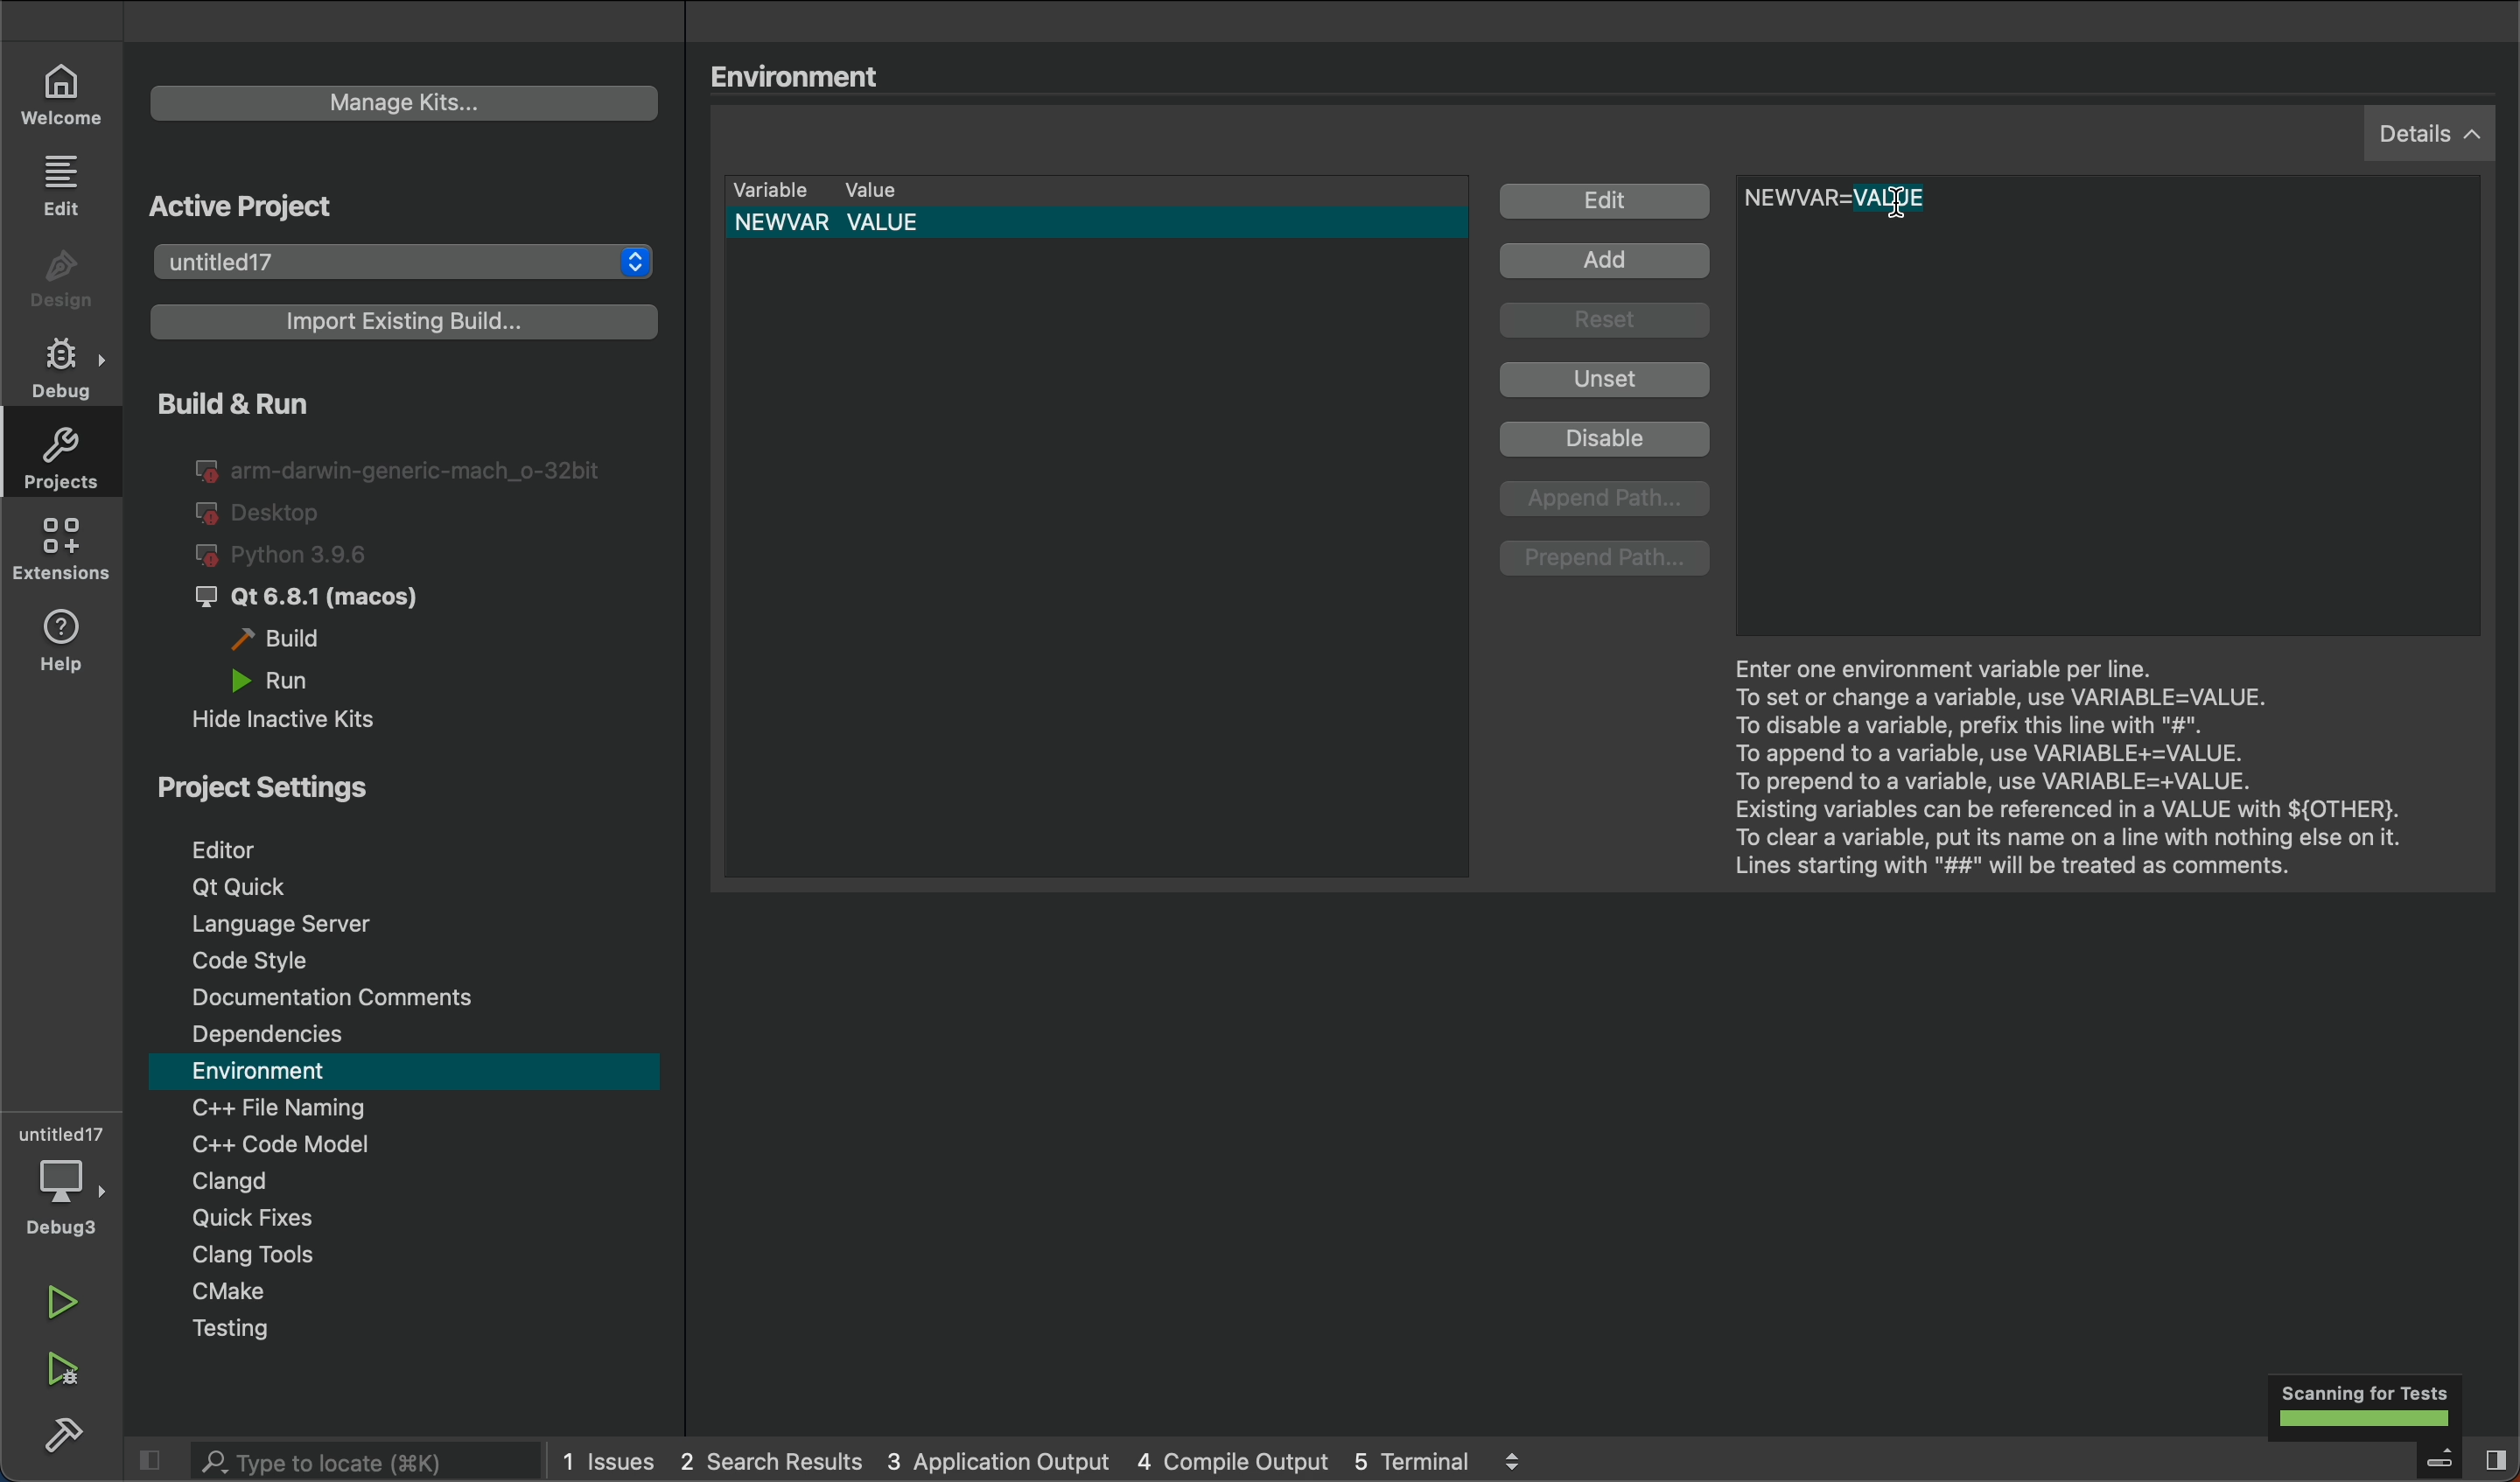  I want to click on projects, so click(60, 454).